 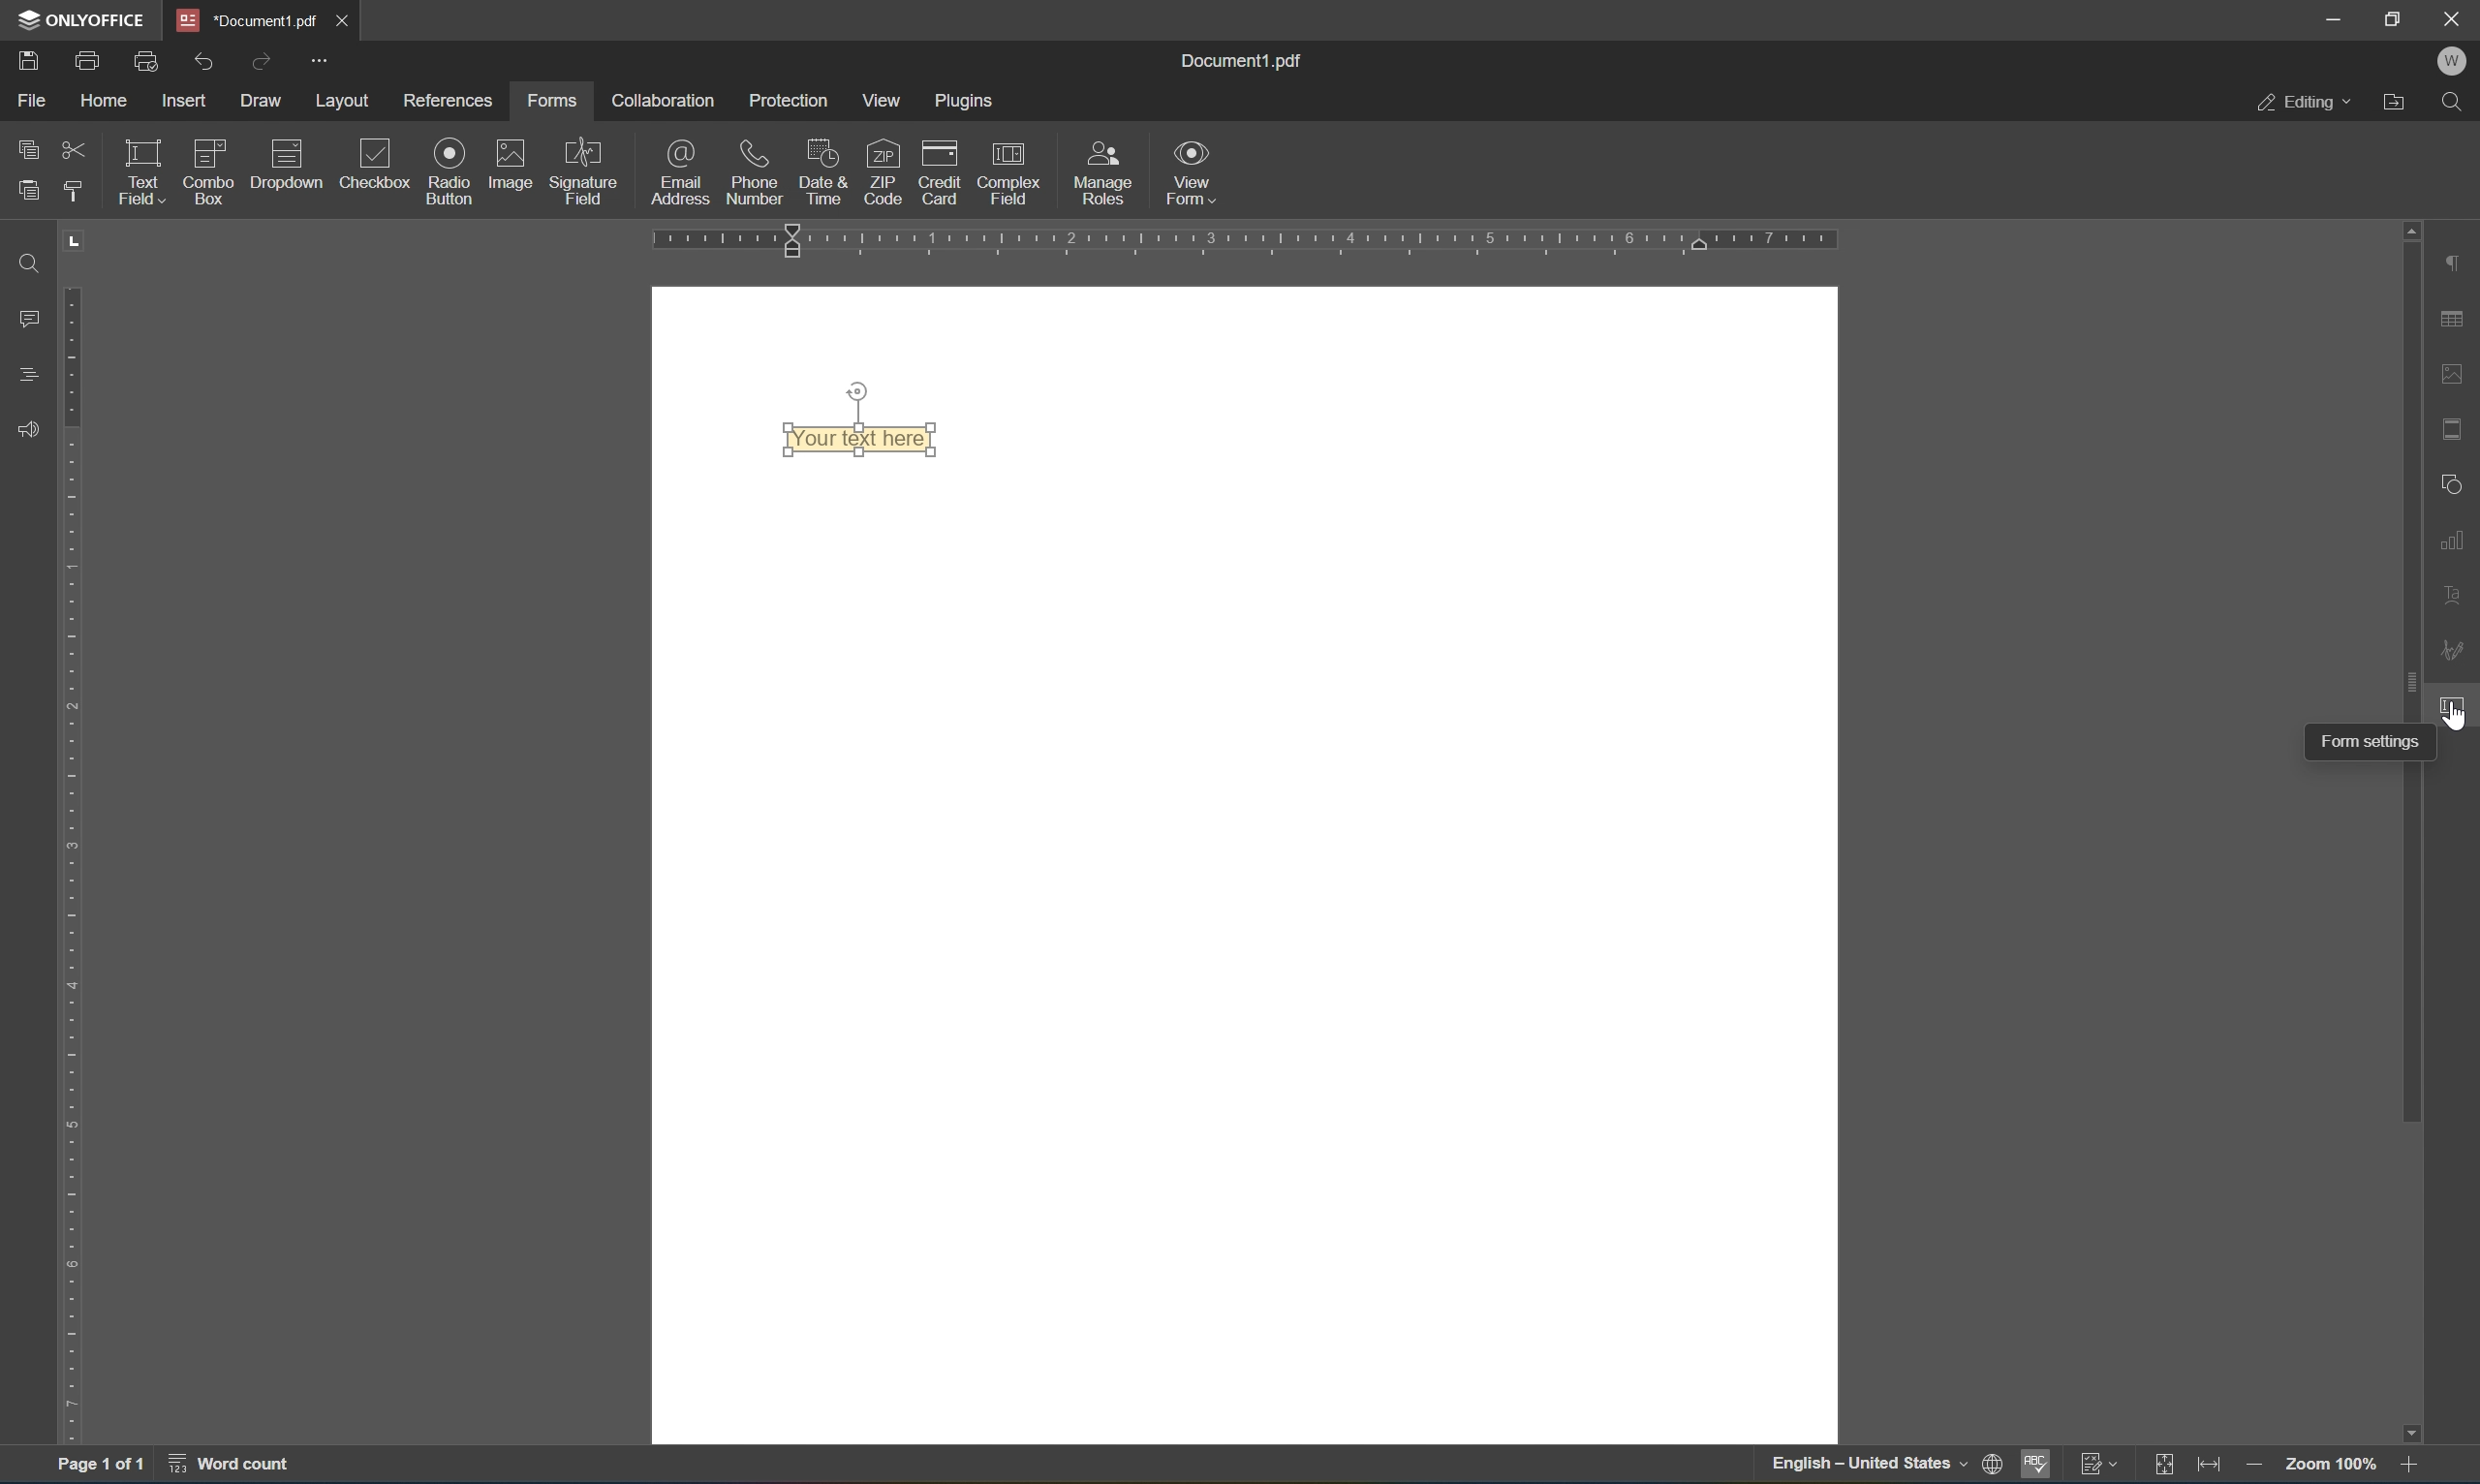 What do you see at coordinates (820, 170) in the screenshot?
I see `date & time` at bounding box center [820, 170].